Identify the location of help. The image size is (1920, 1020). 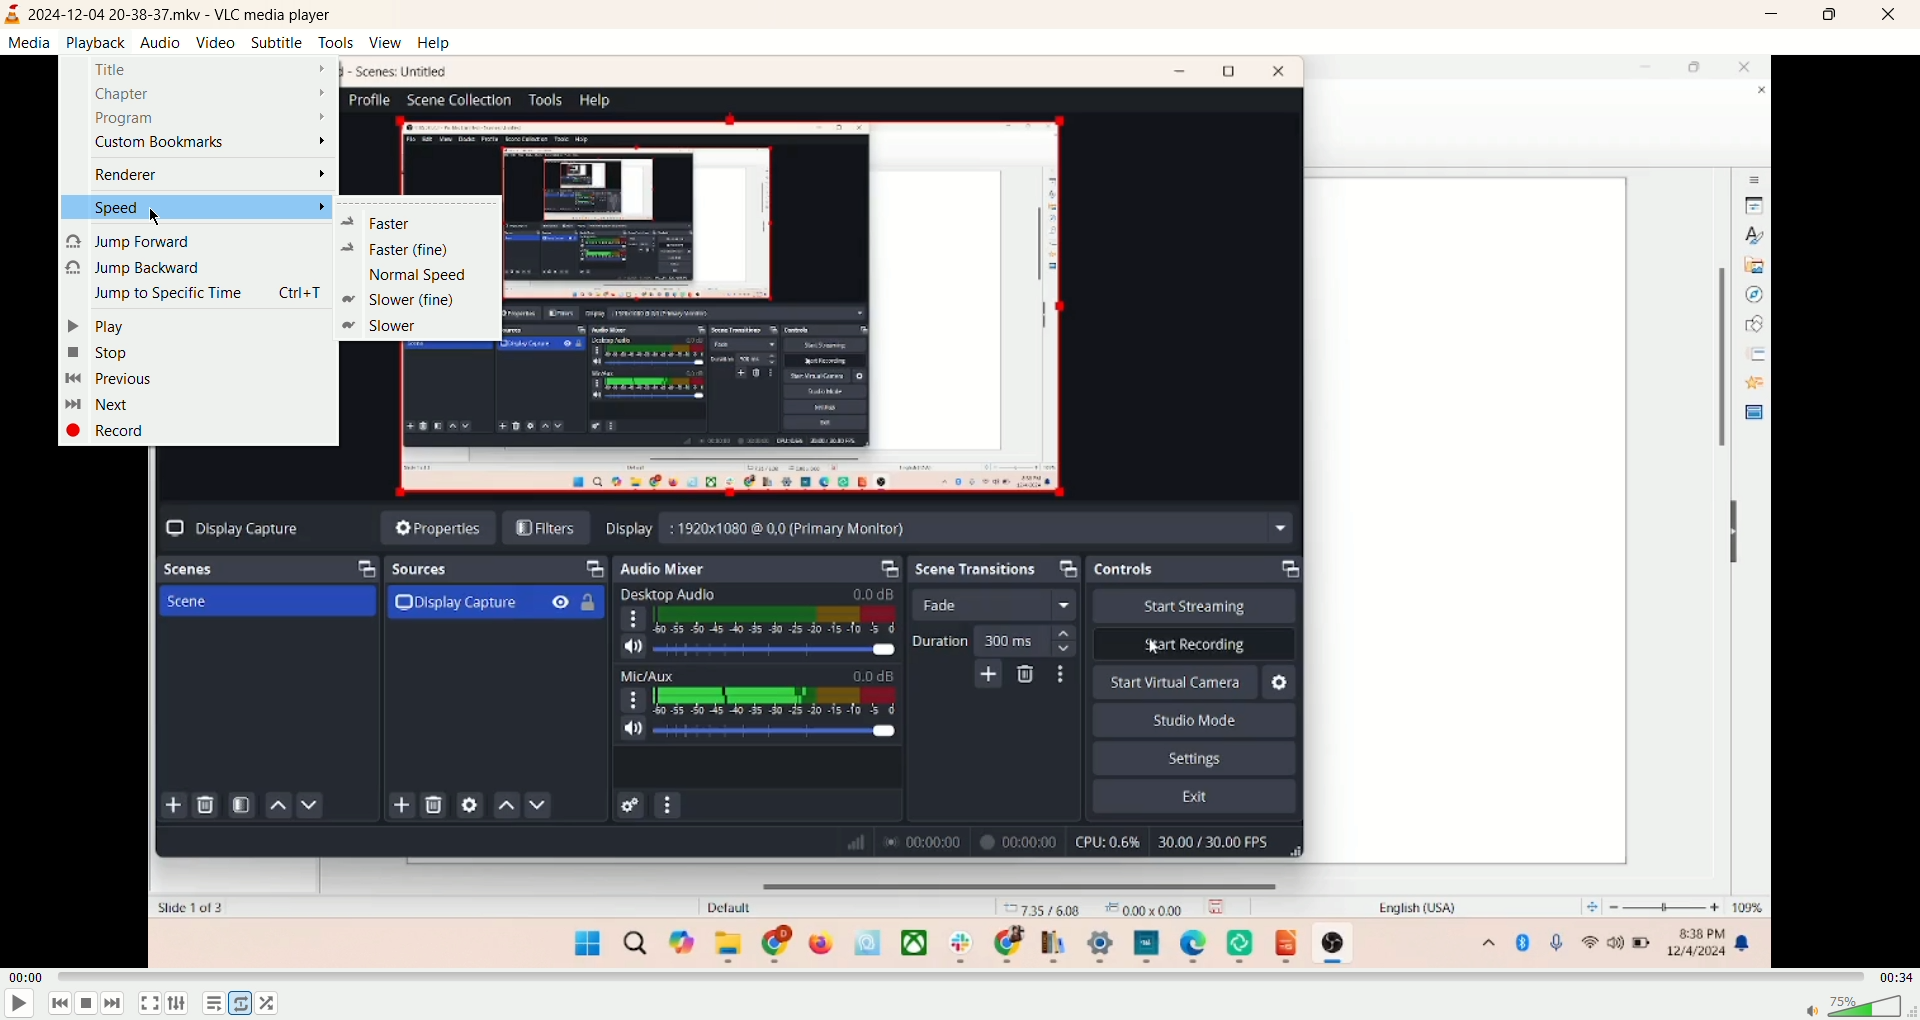
(432, 44).